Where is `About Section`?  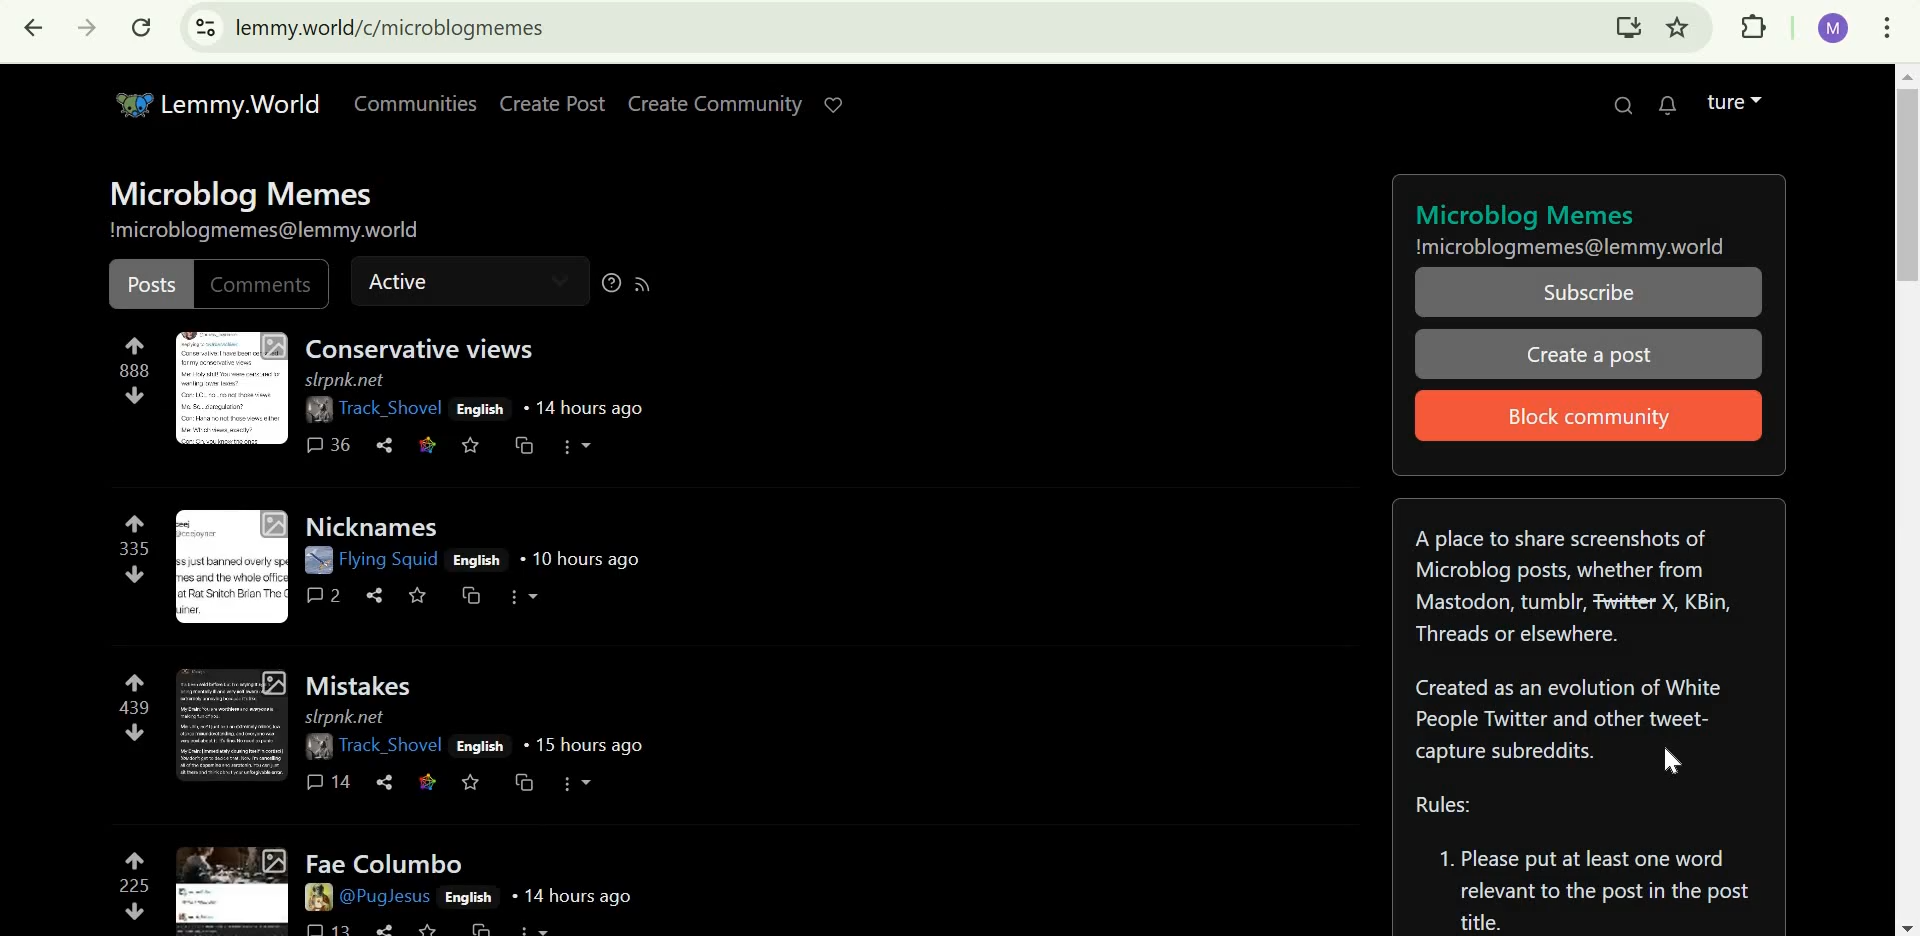 About Section is located at coordinates (1574, 641).